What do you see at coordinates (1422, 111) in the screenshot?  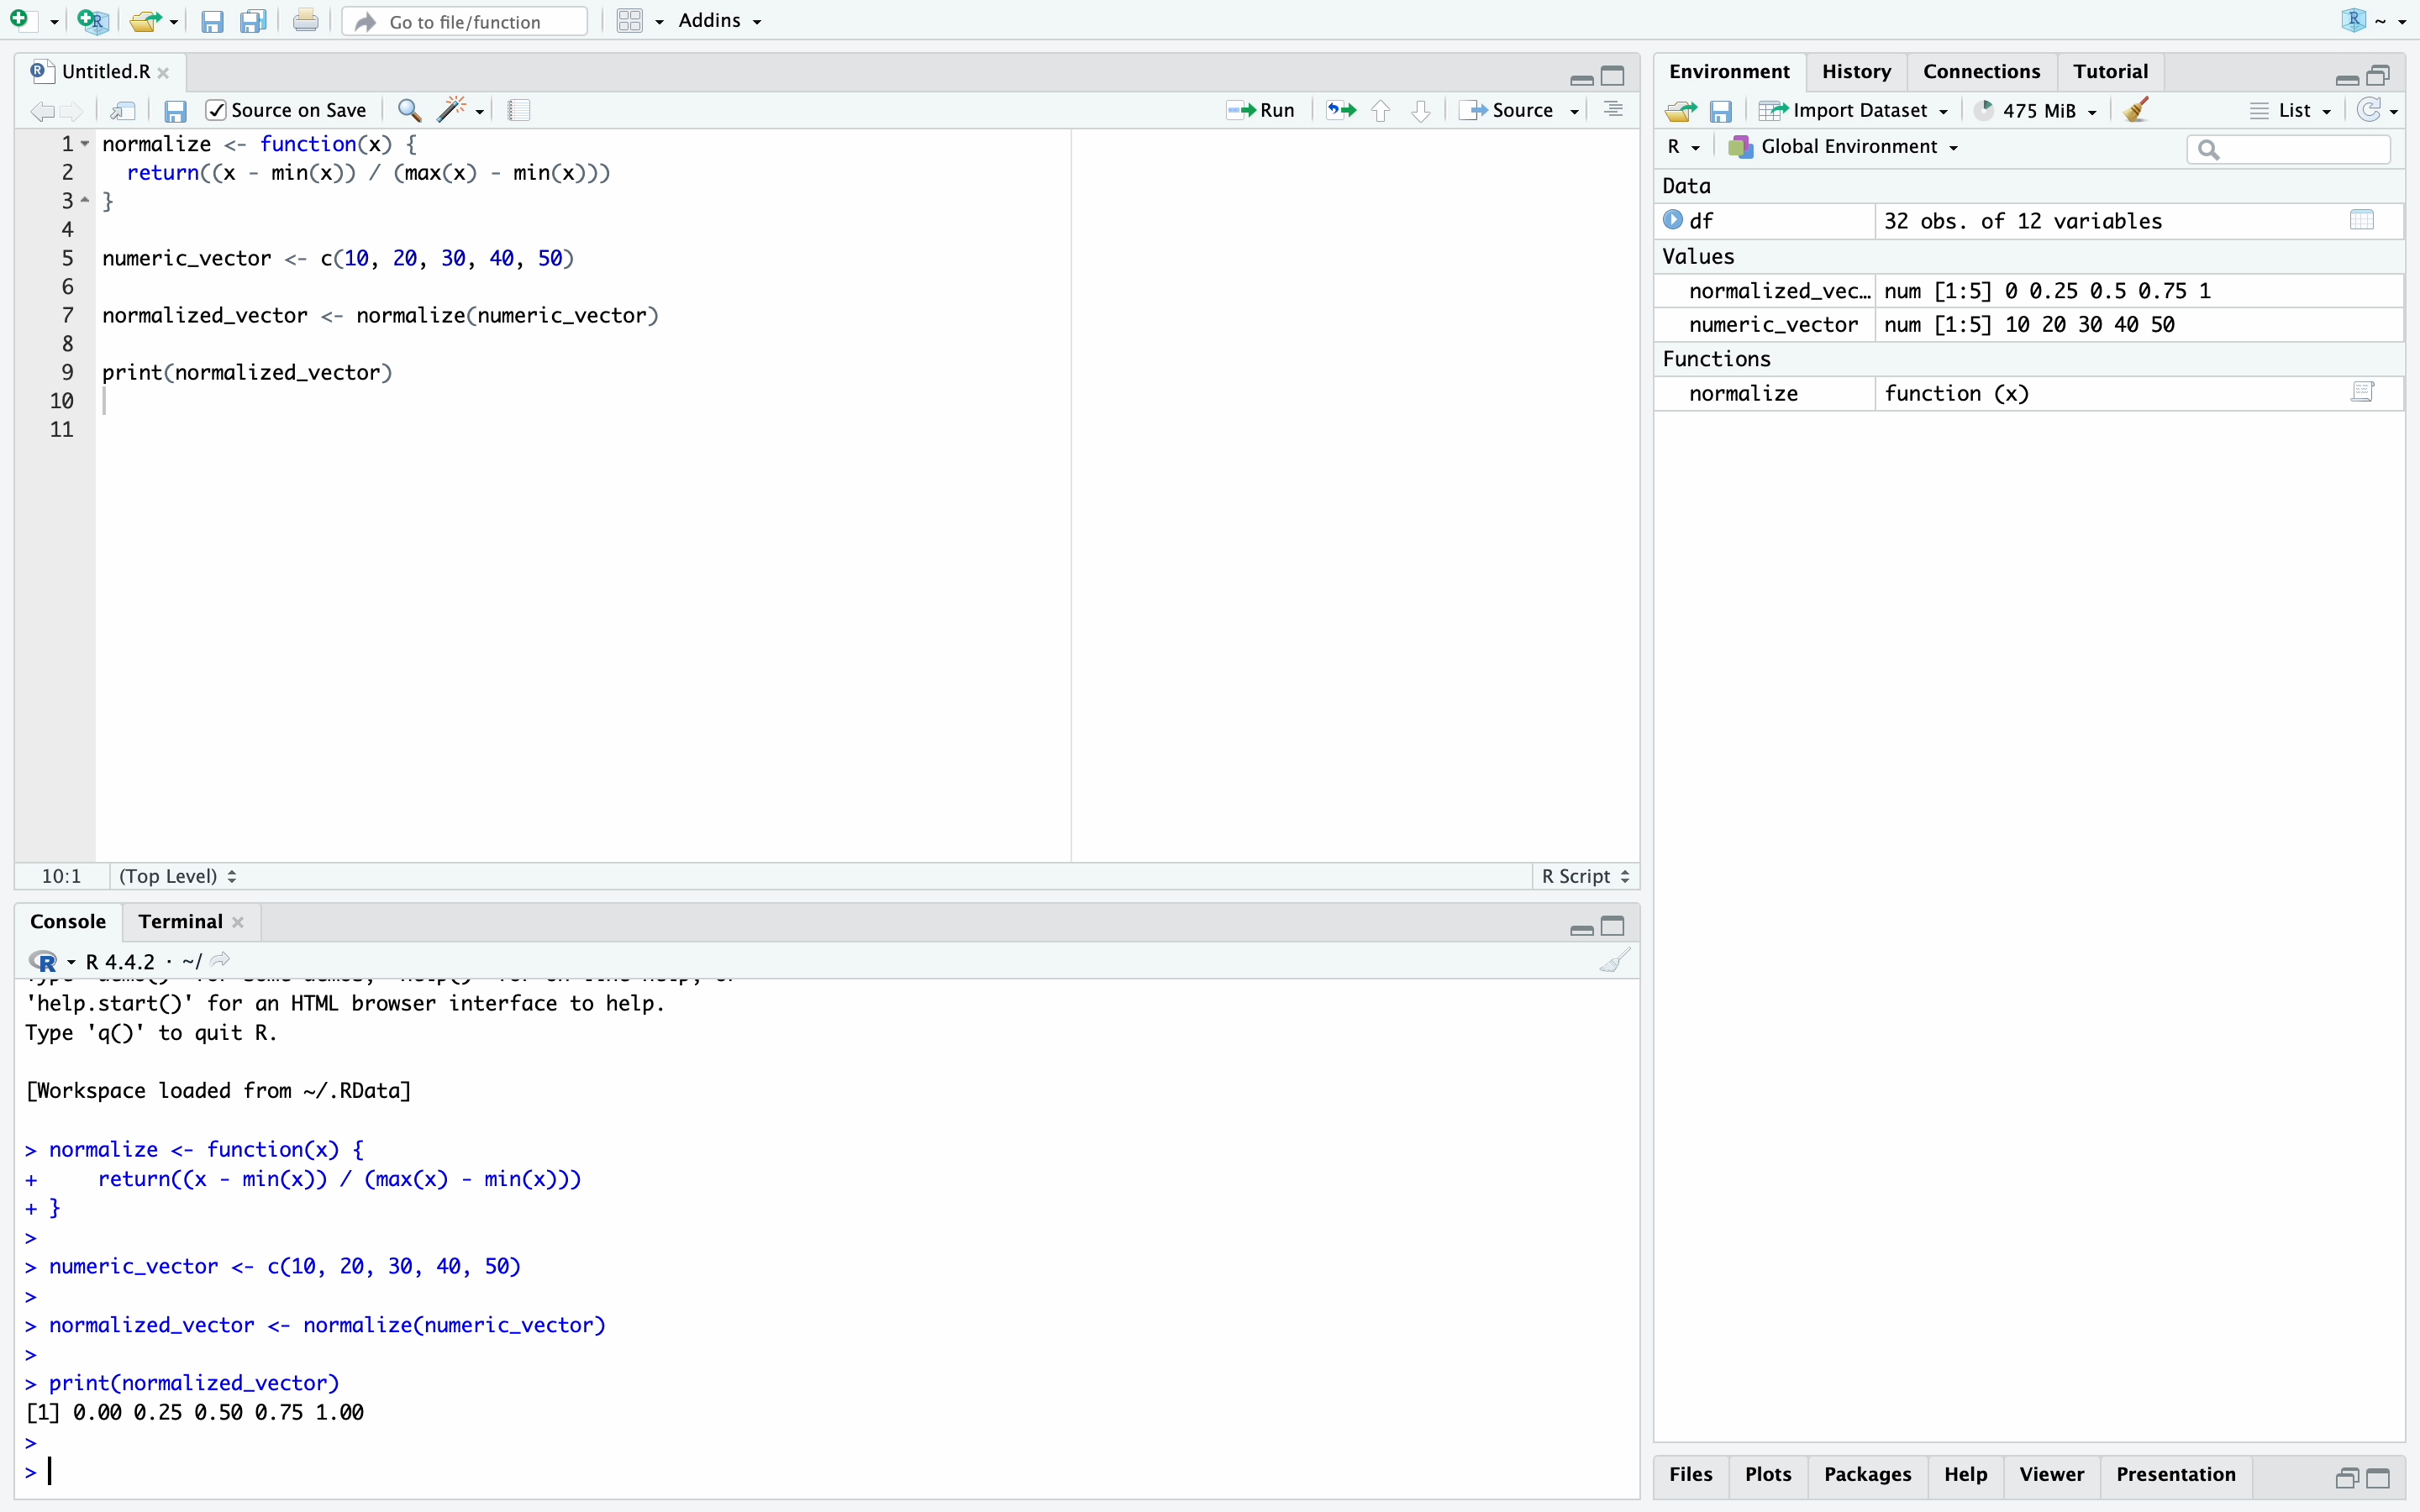 I see `Go to next section/chunk (Ctrl + pgDn)` at bounding box center [1422, 111].